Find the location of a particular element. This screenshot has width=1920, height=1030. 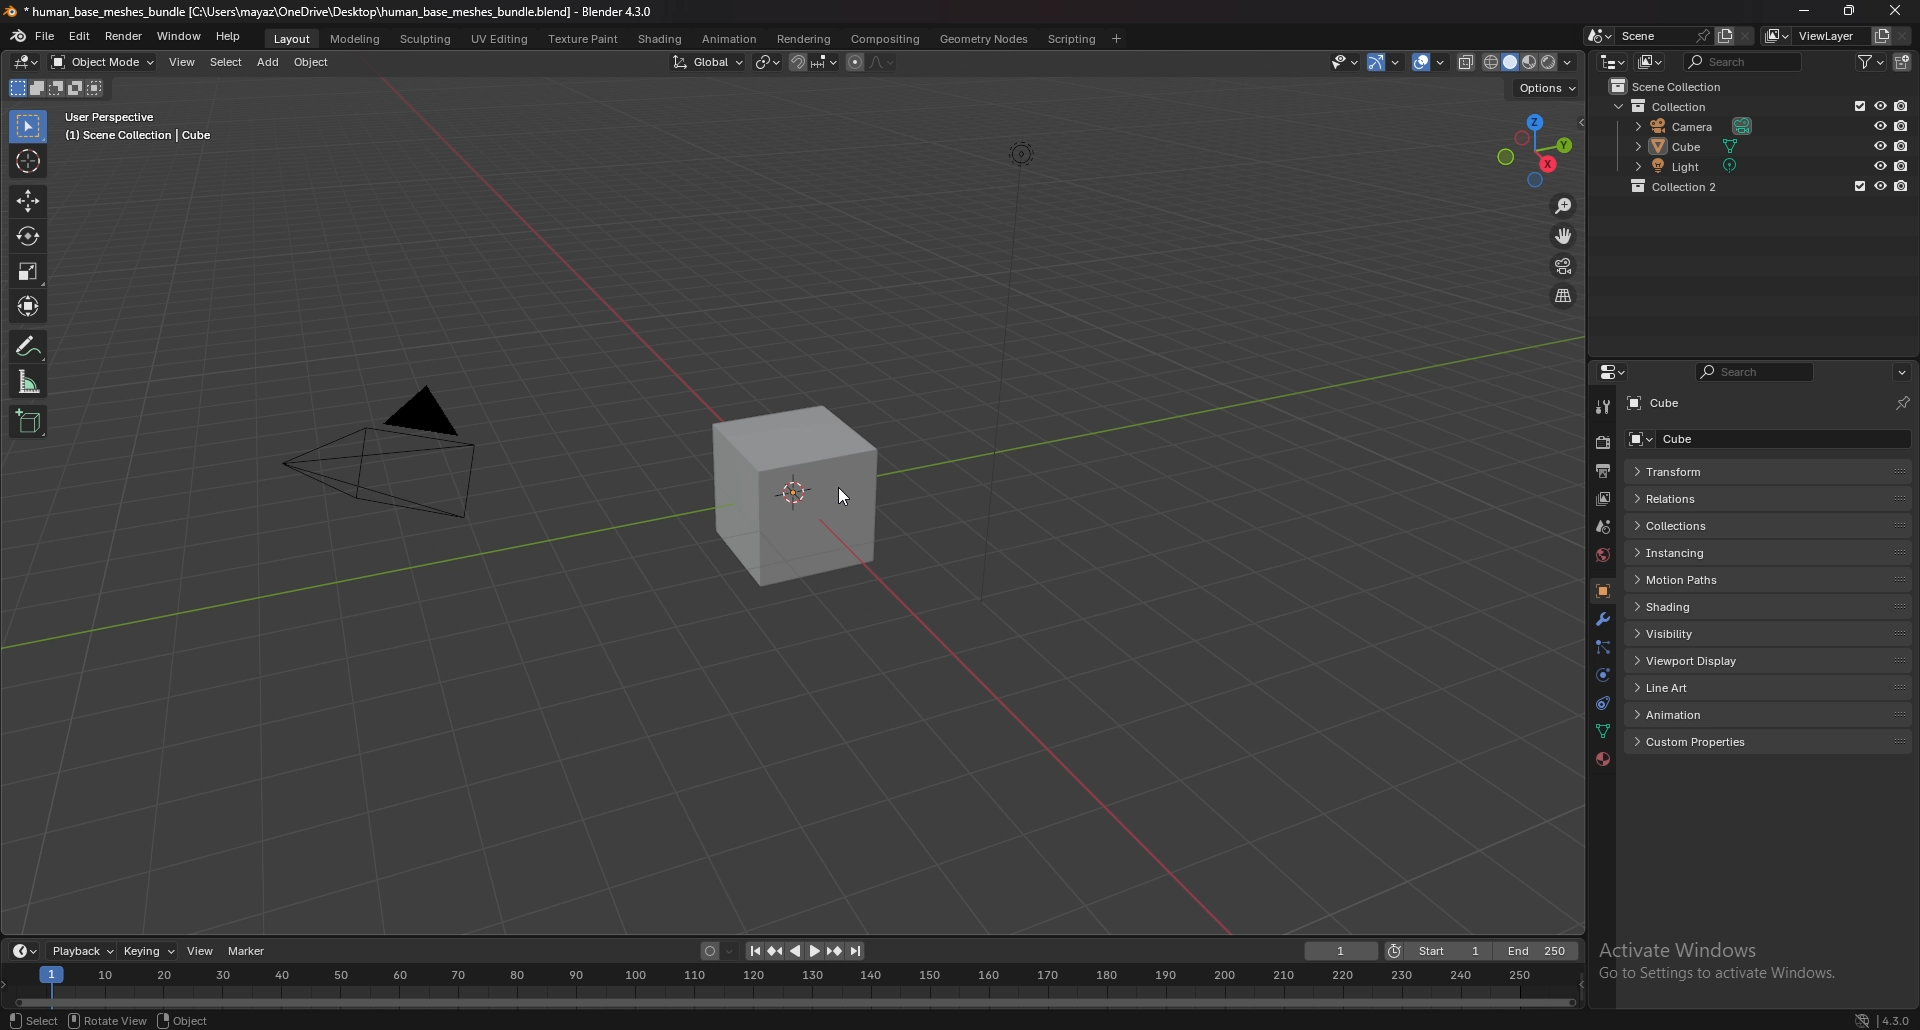

options is located at coordinates (1901, 373).